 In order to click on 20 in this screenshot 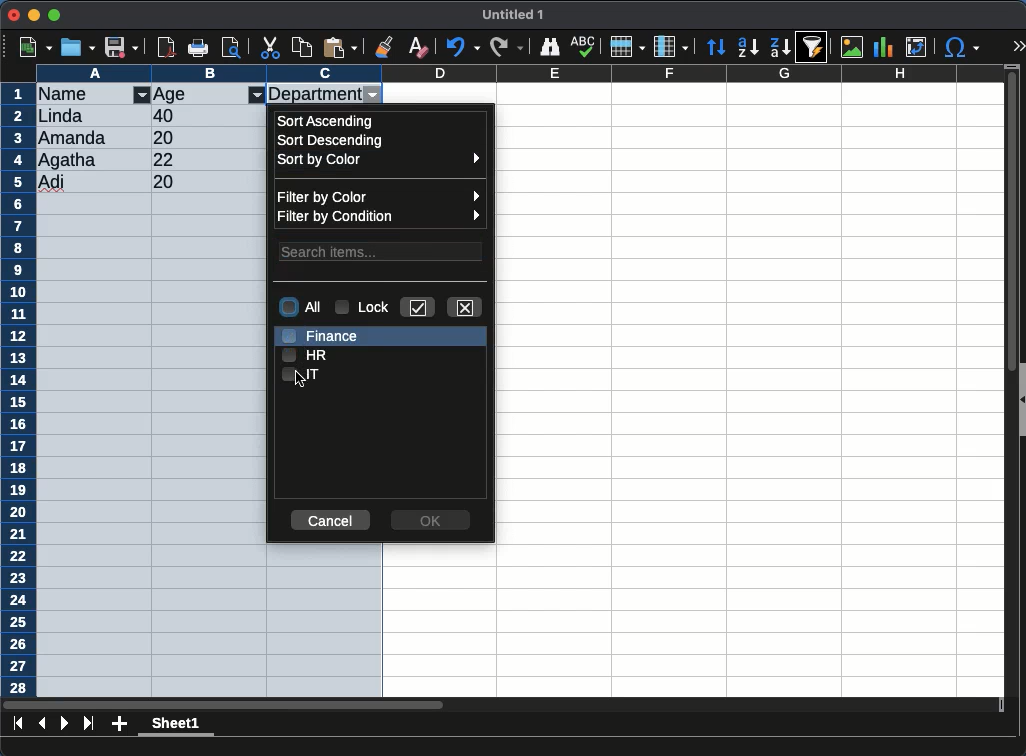, I will do `click(177, 182)`.